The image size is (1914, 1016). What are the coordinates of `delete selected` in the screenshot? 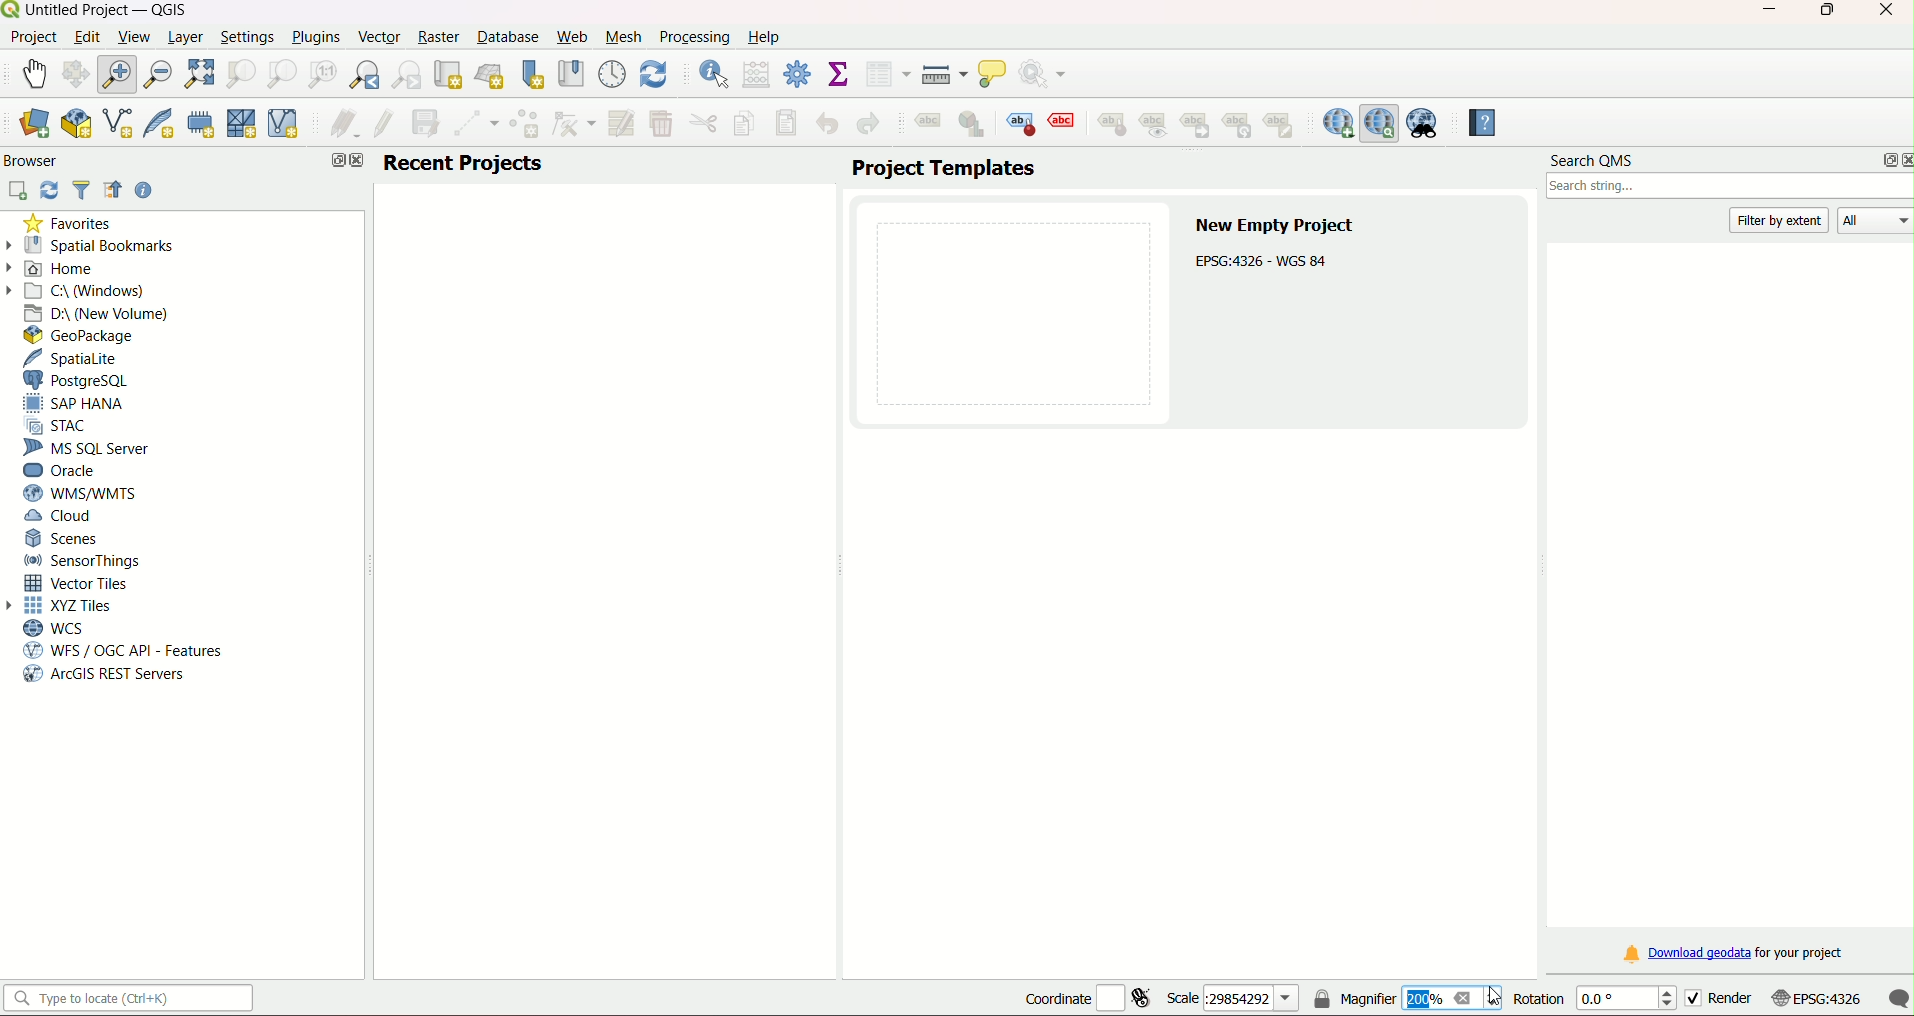 It's located at (662, 124).